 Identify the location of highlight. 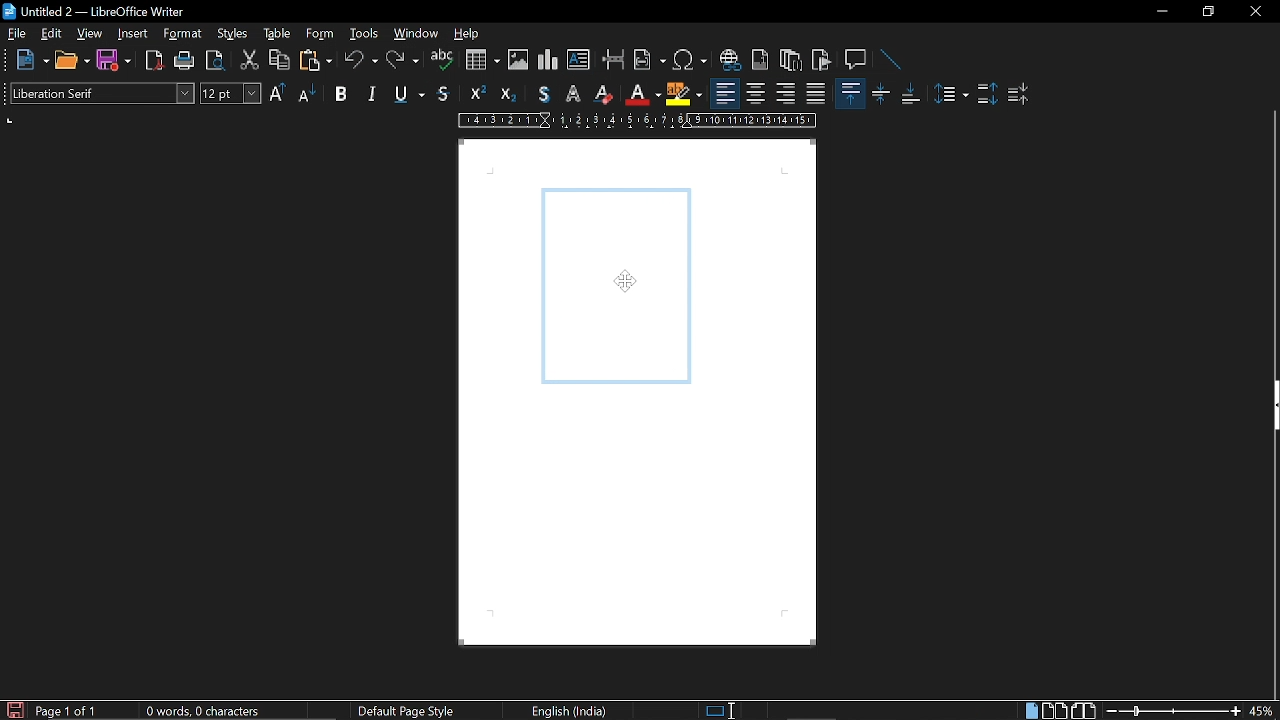
(682, 94).